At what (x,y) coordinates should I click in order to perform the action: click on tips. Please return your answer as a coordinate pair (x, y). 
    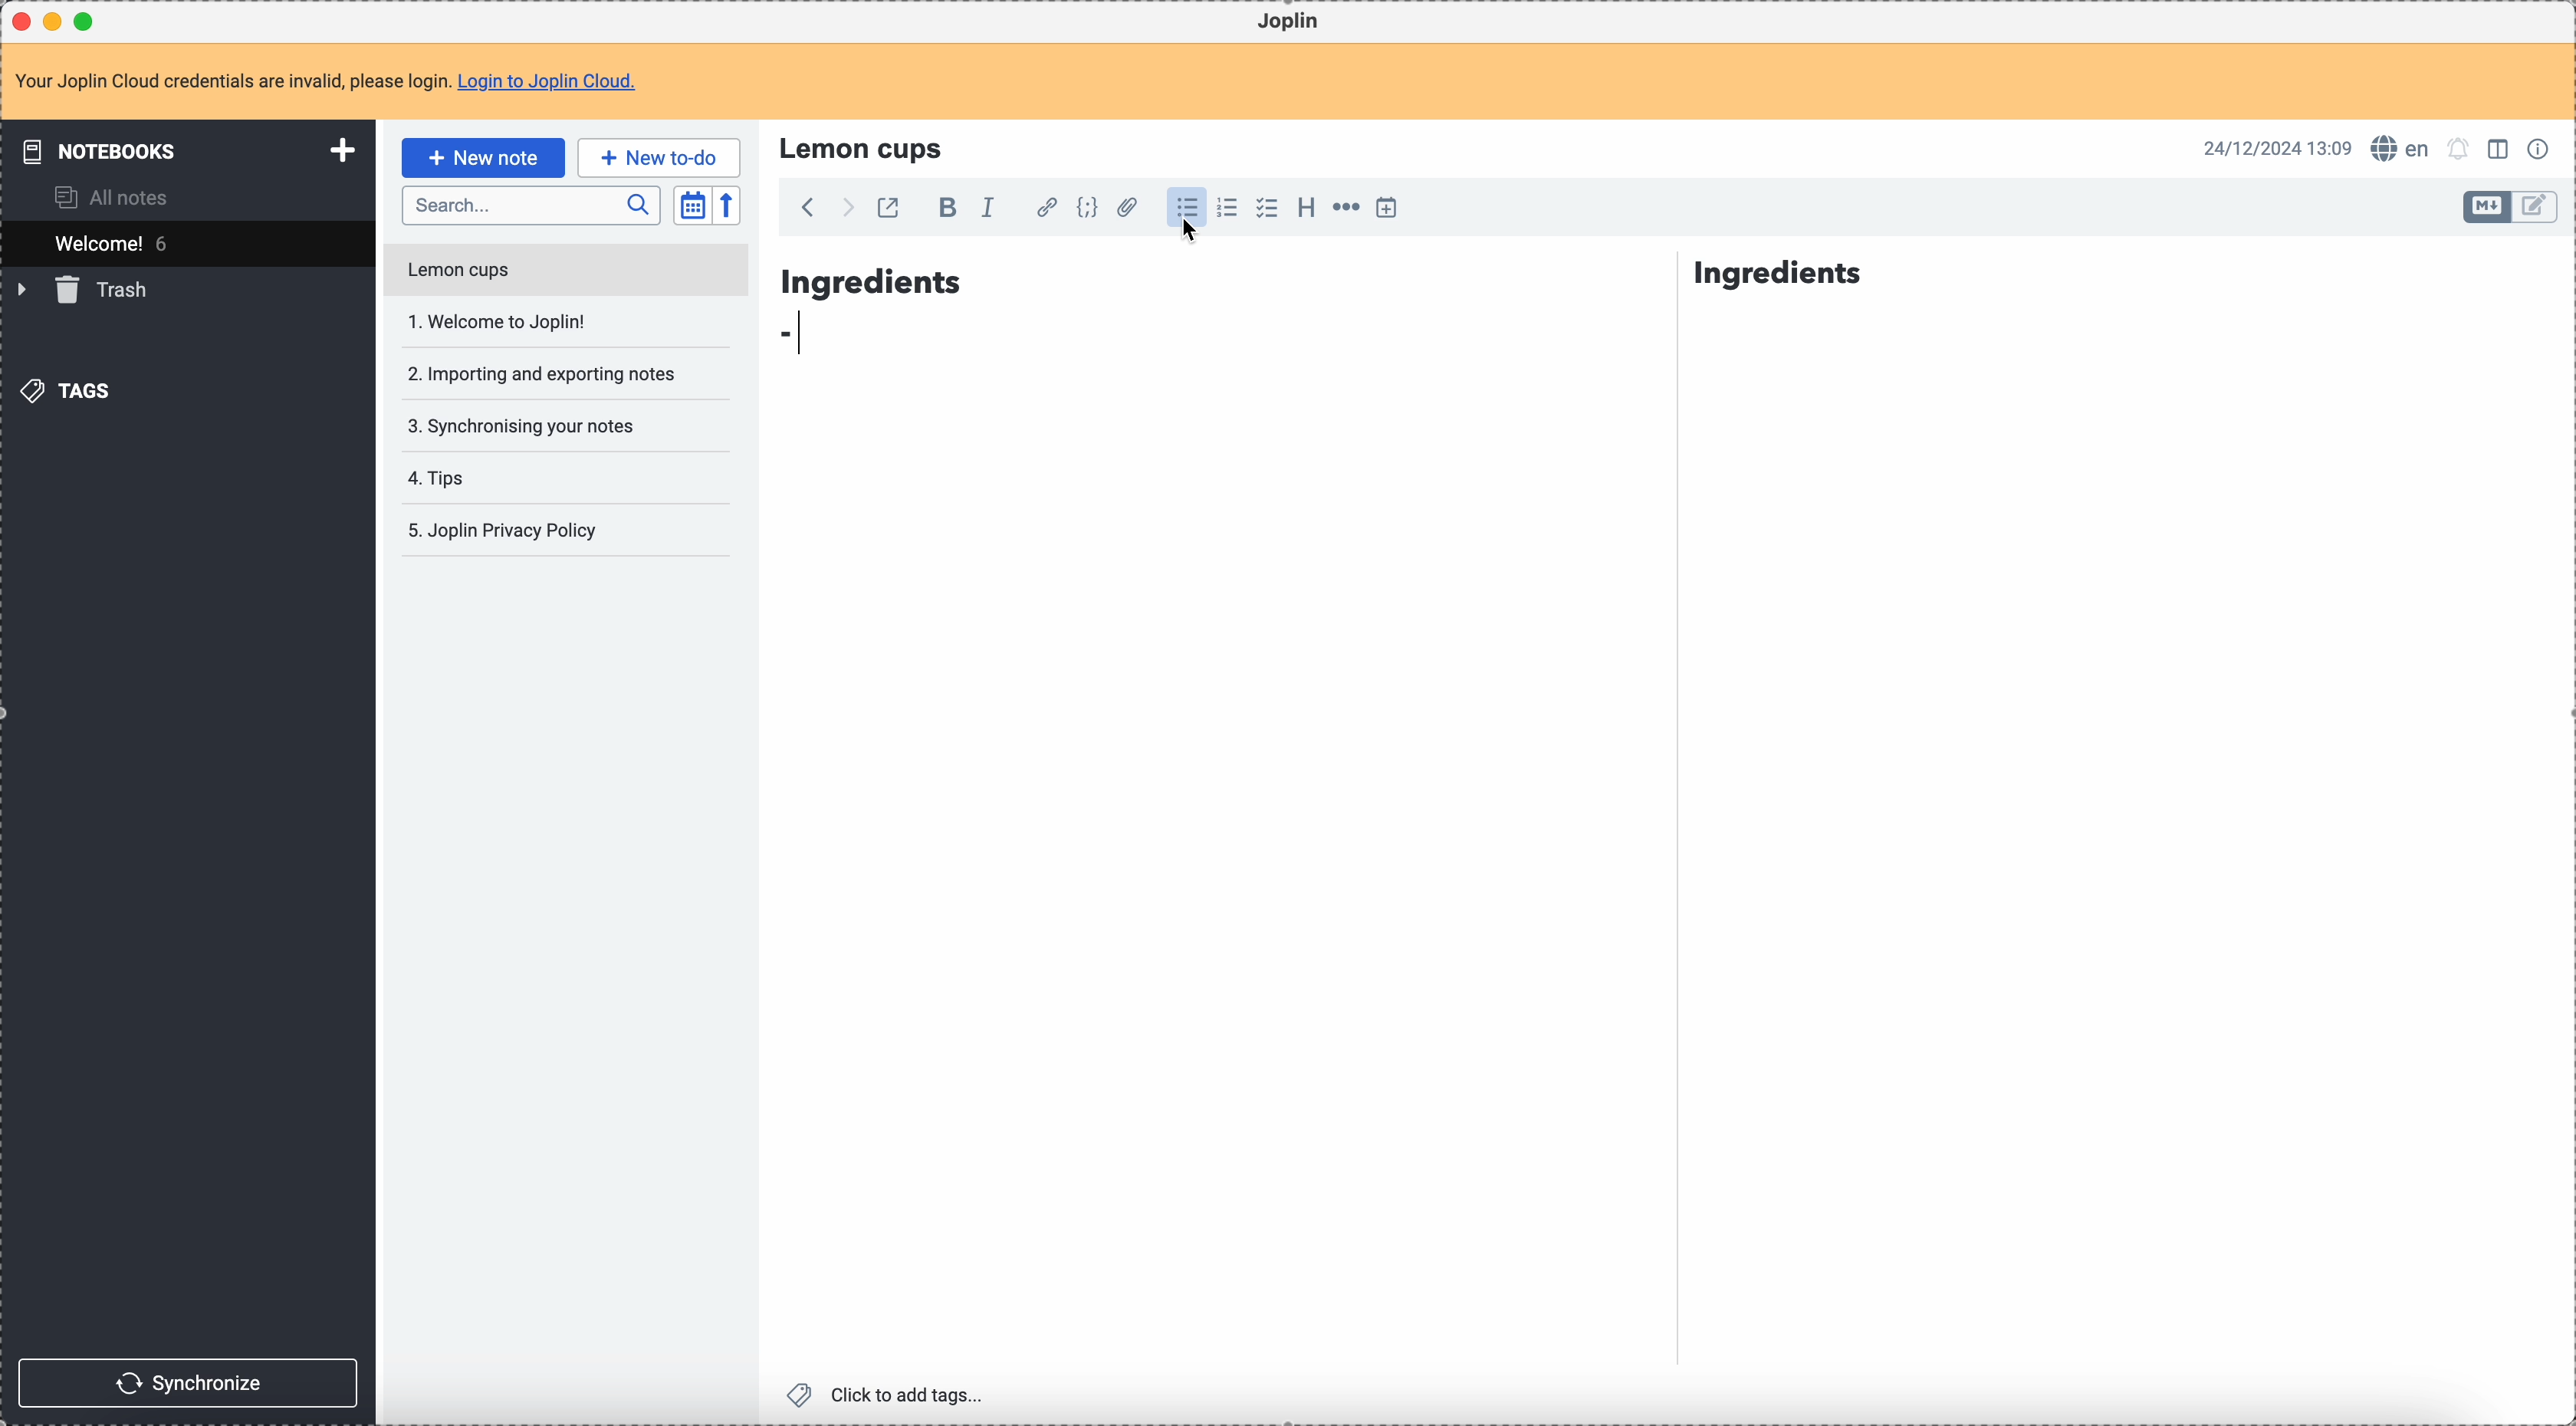
    Looking at the image, I should click on (440, 480).